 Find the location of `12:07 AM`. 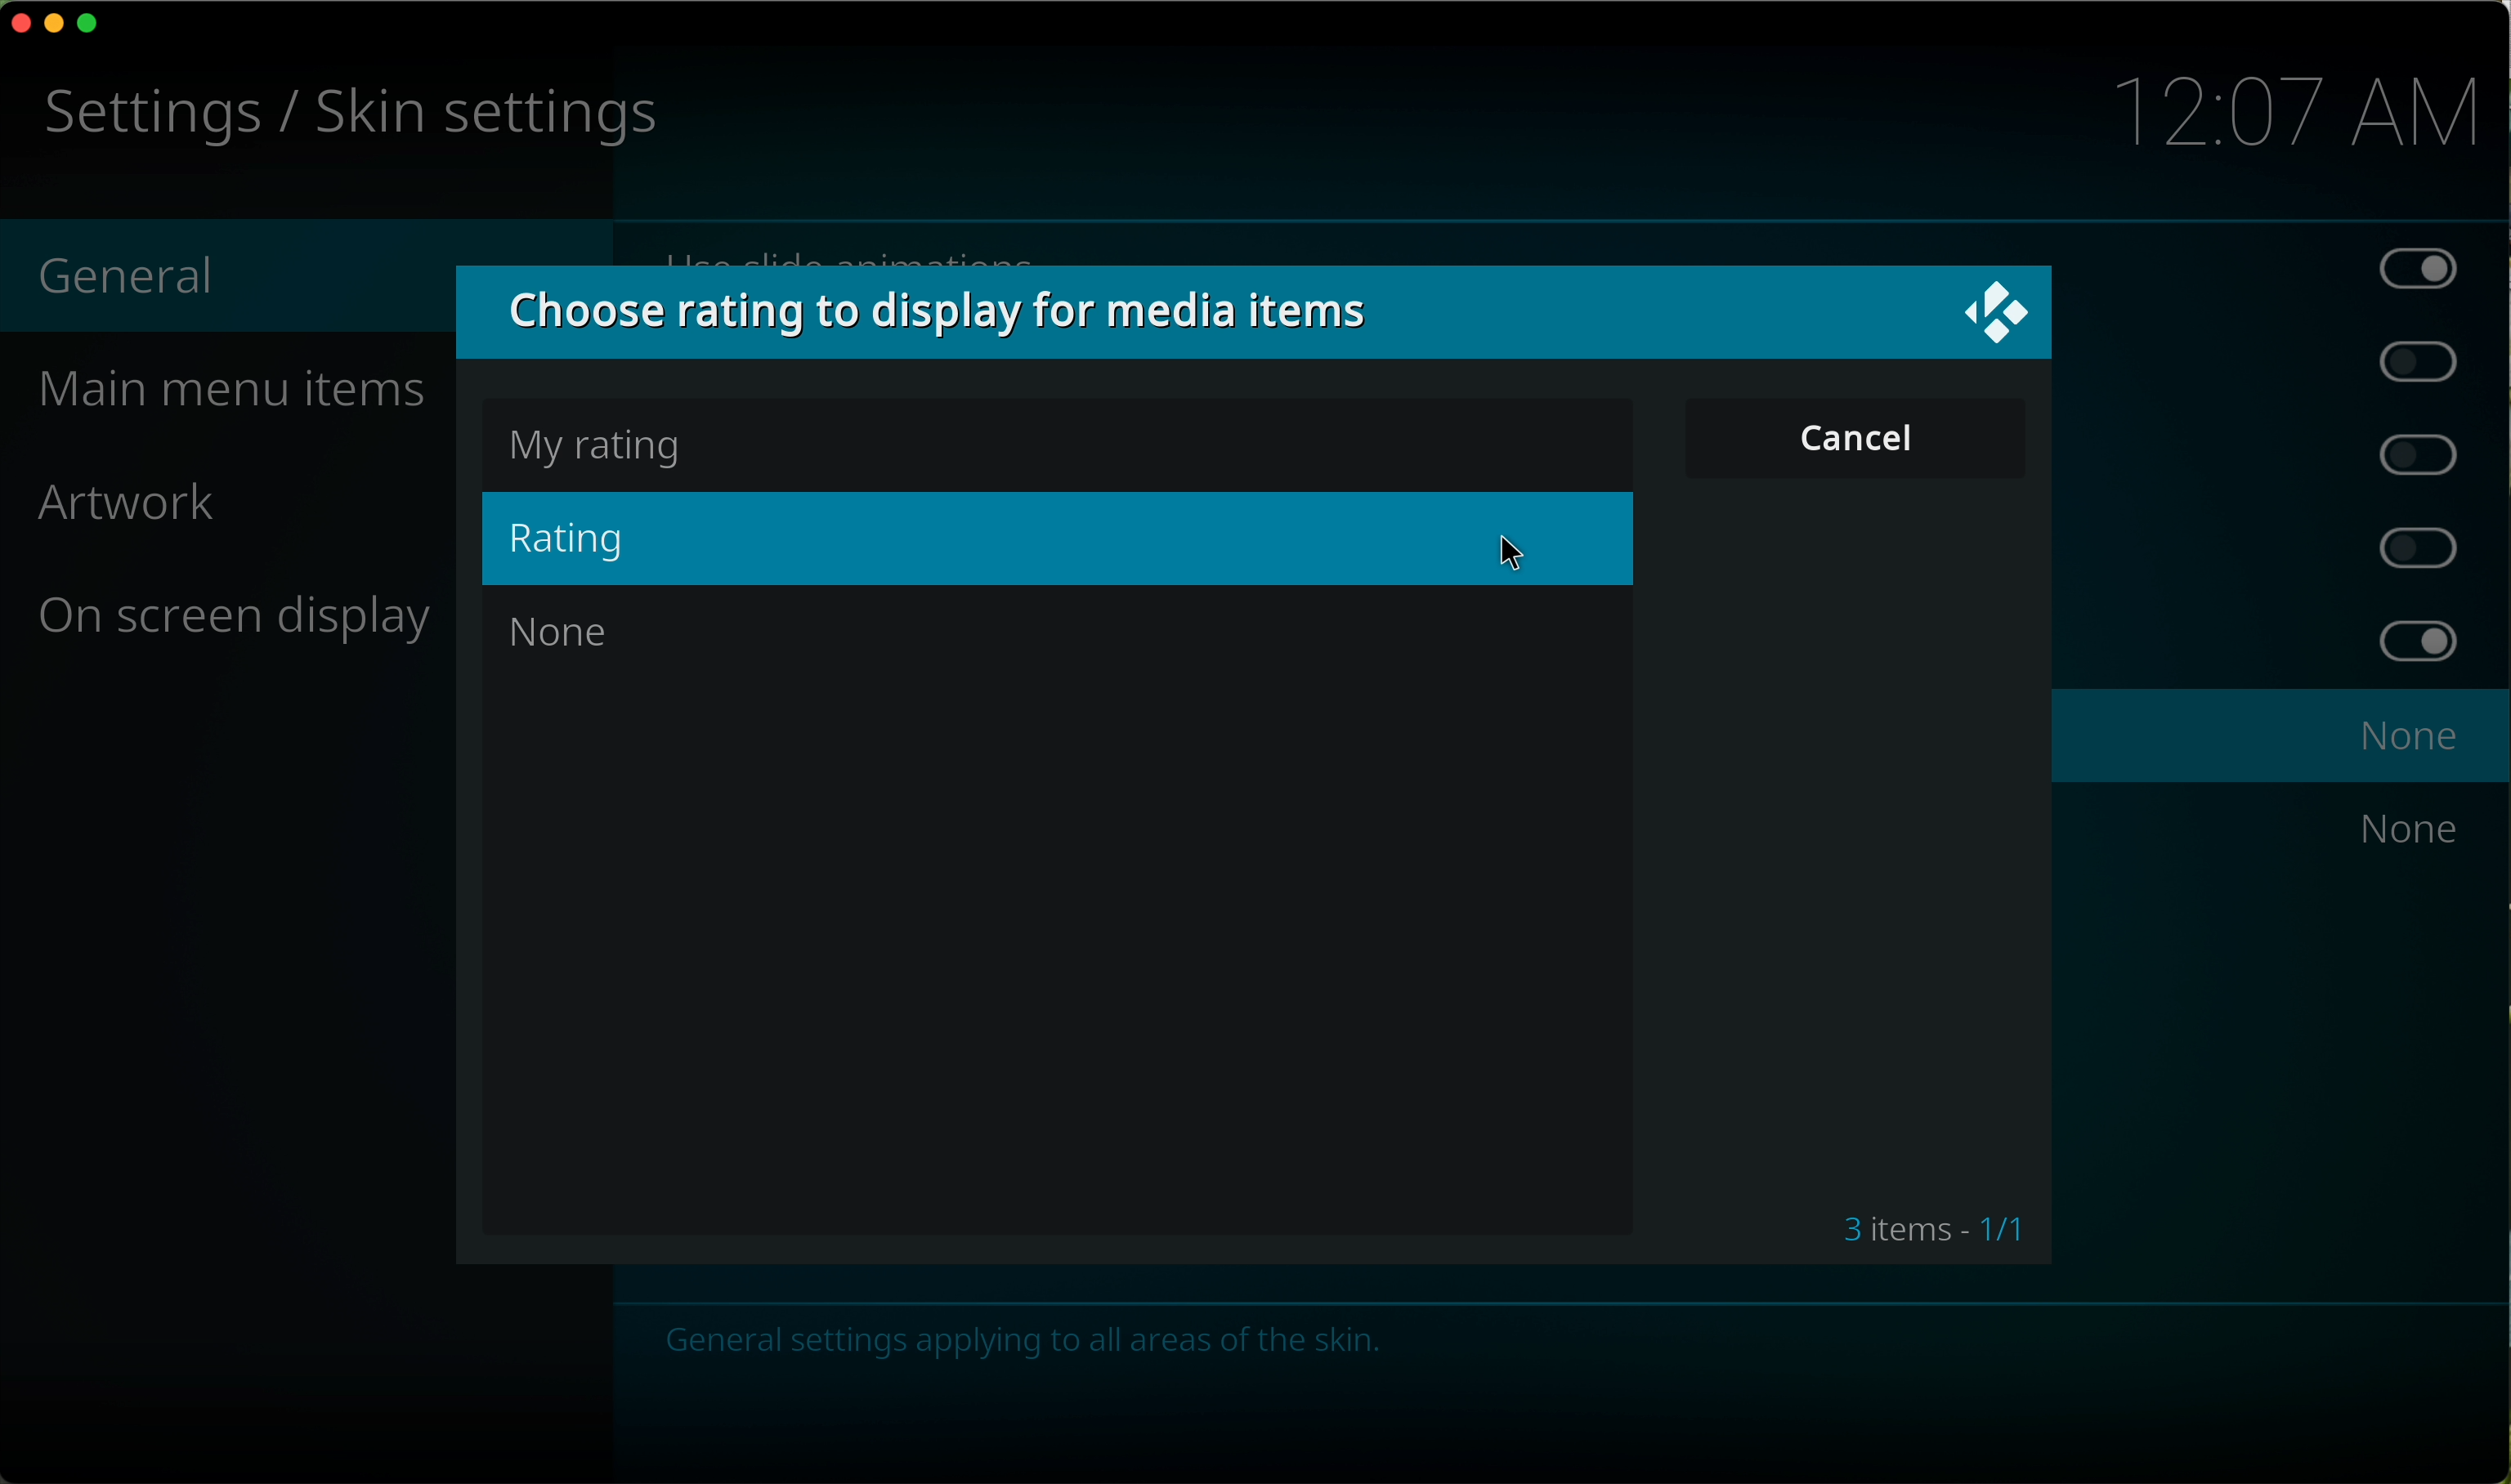

12:07 AM is located at coordinates (2294, 112).